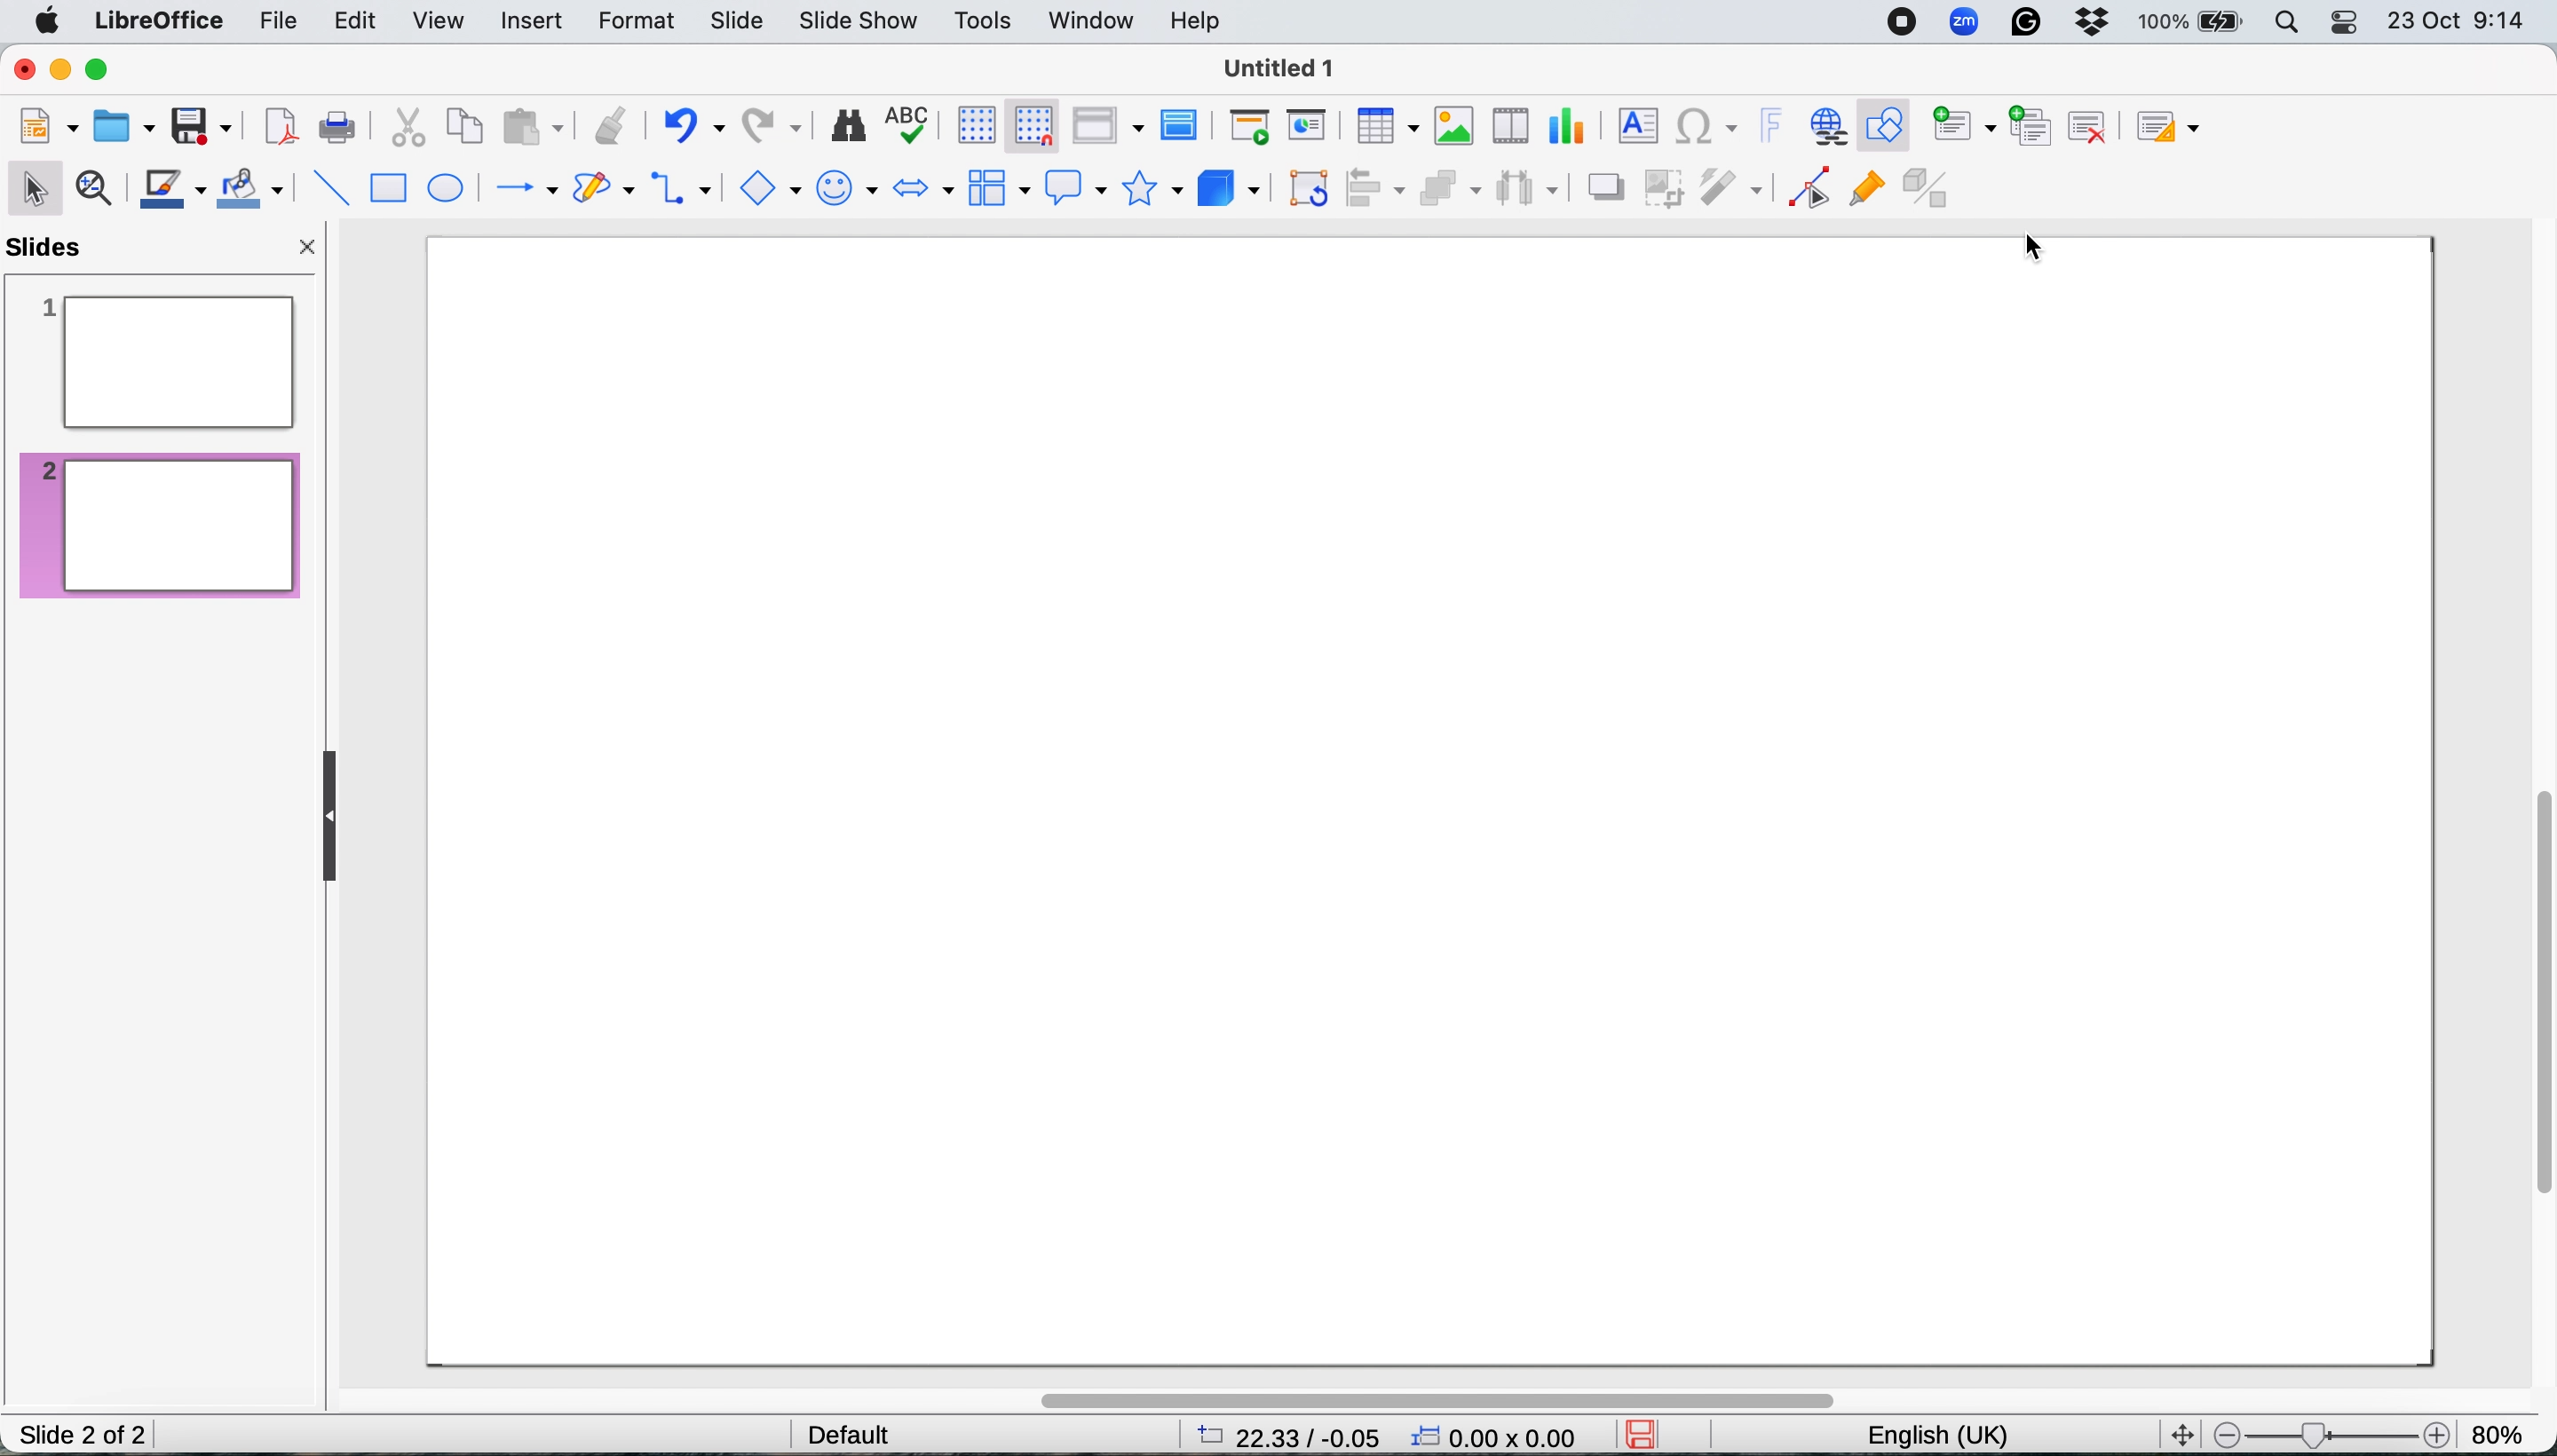 The width and height of the screenshot is (2557, 1456). What do you see at coordinates (1249, 127) in the screenshot?
I see `start from first slide` at bounding box center [1249, 127].